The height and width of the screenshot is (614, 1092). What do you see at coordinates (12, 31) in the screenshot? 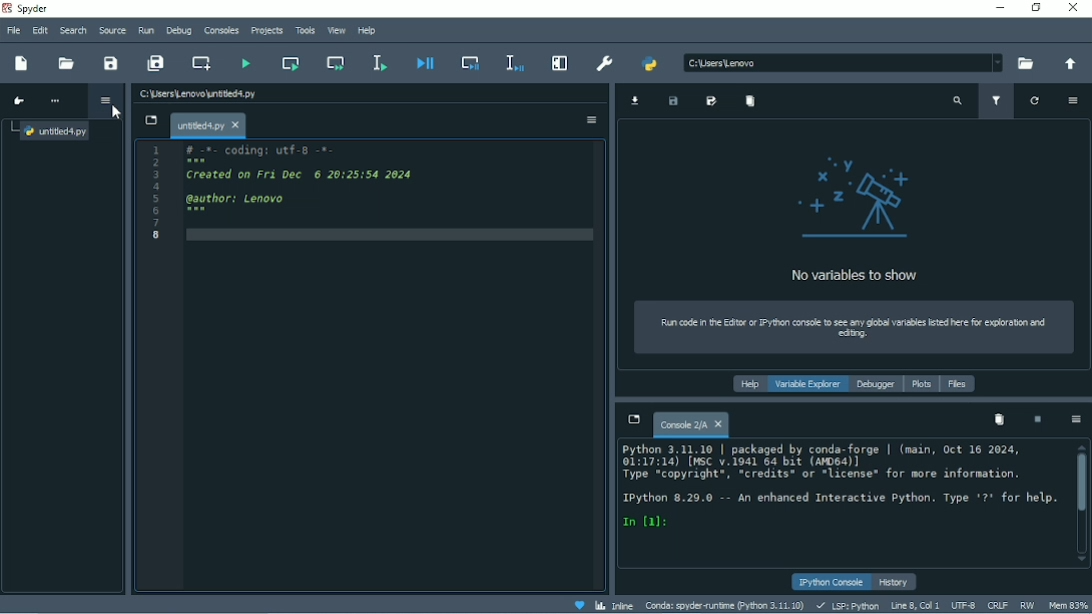
I see `File` at bounding box center [12, 31].